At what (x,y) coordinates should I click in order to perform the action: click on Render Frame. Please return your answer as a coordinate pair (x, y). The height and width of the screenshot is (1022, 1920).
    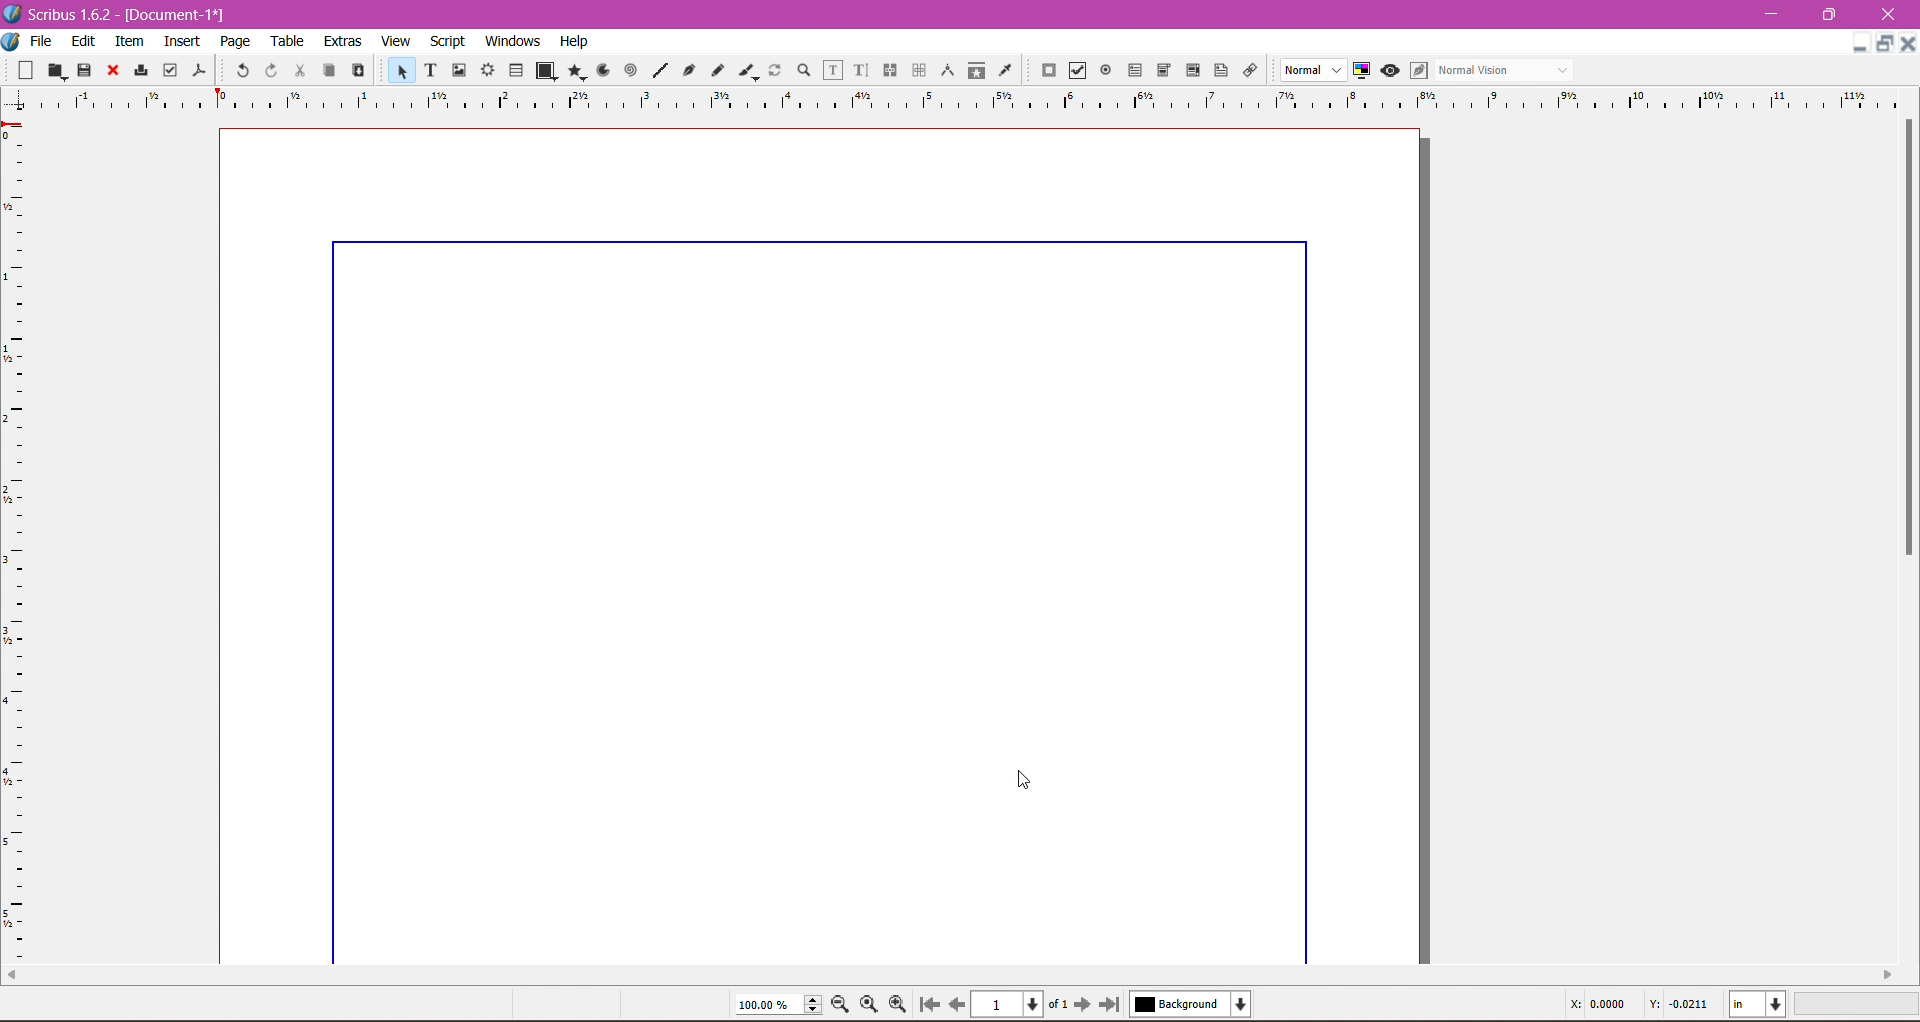
    Looking at the image, I should click on (489, 70).